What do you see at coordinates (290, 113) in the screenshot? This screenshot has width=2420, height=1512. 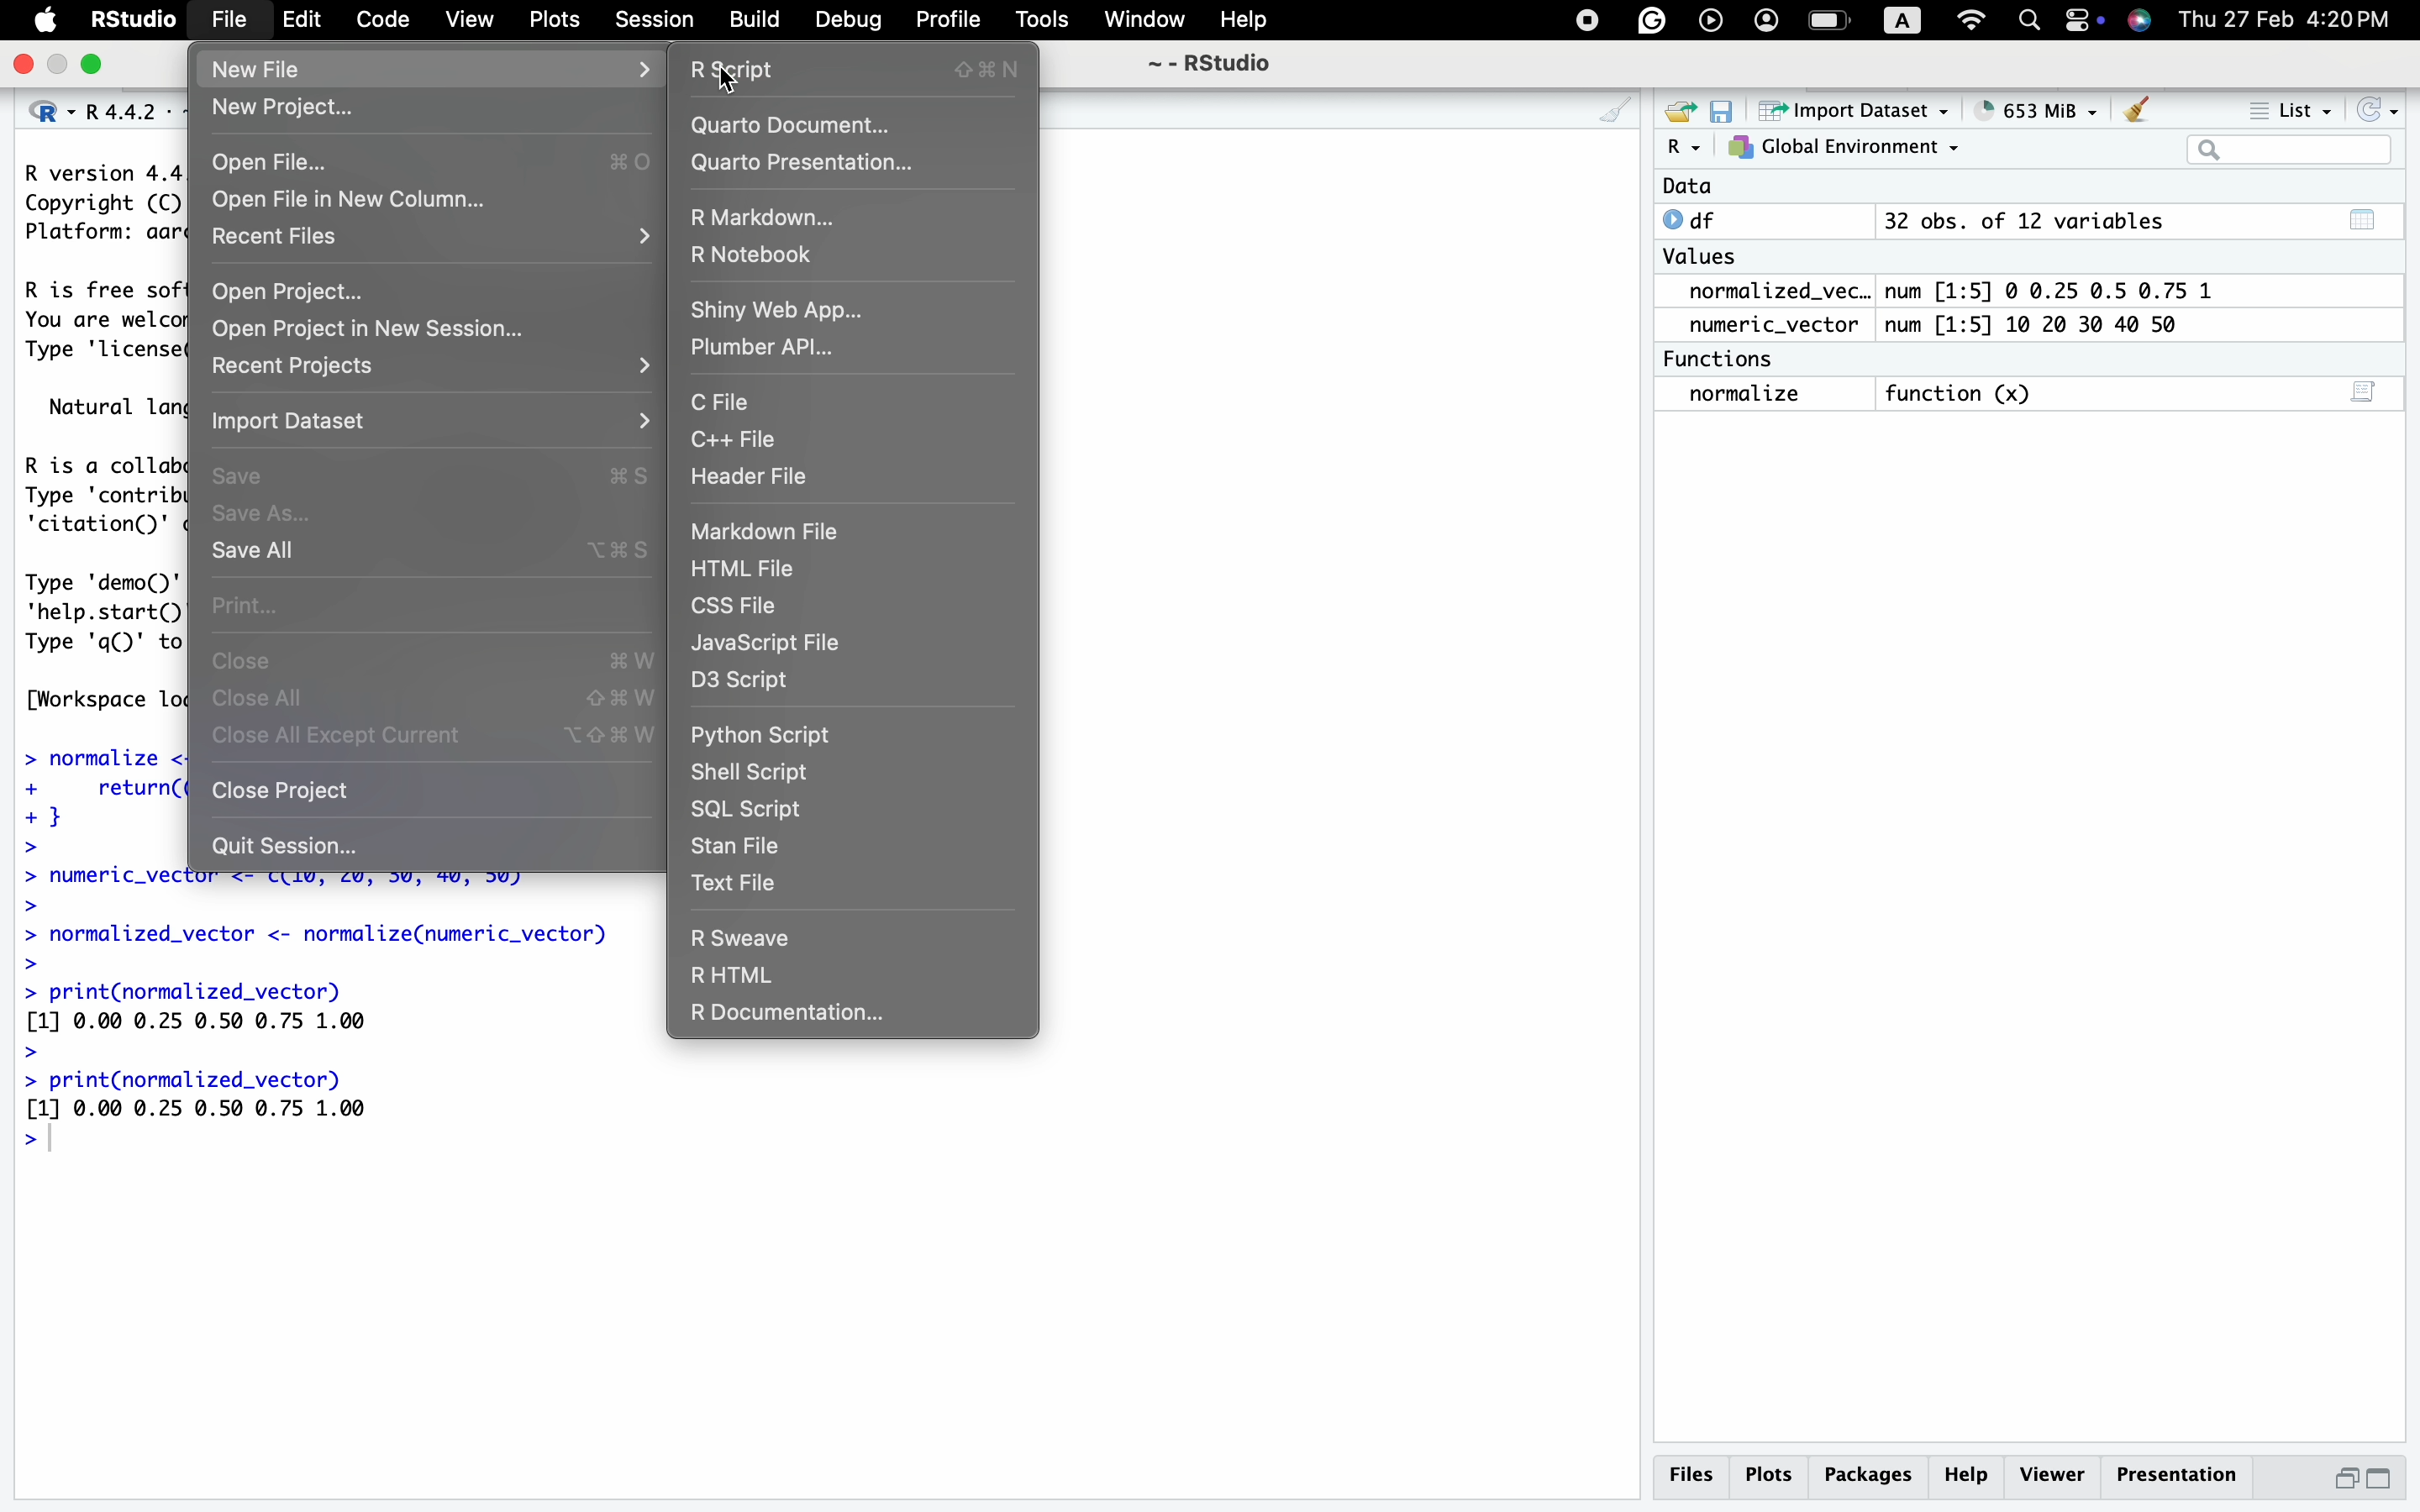 I see `New Project` at bounding box center [290, 113].